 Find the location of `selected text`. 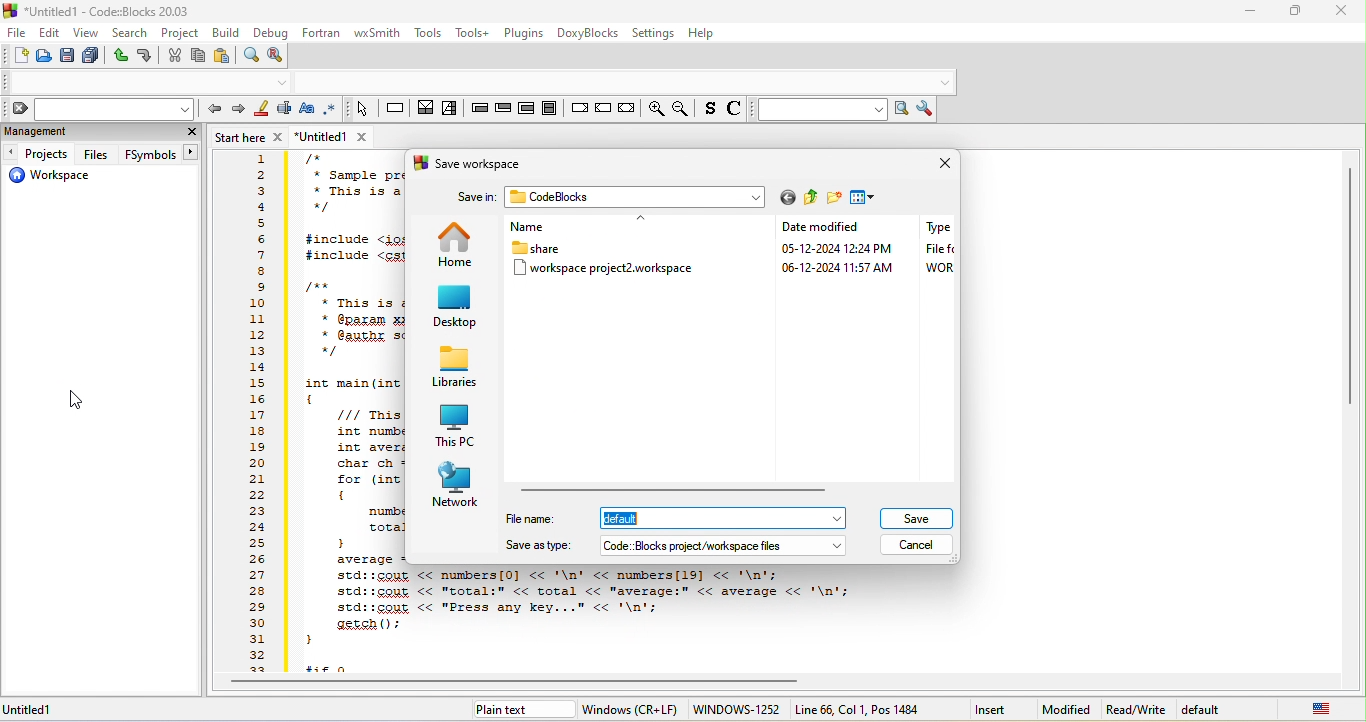

selected text is located at coordinates (285, 111).